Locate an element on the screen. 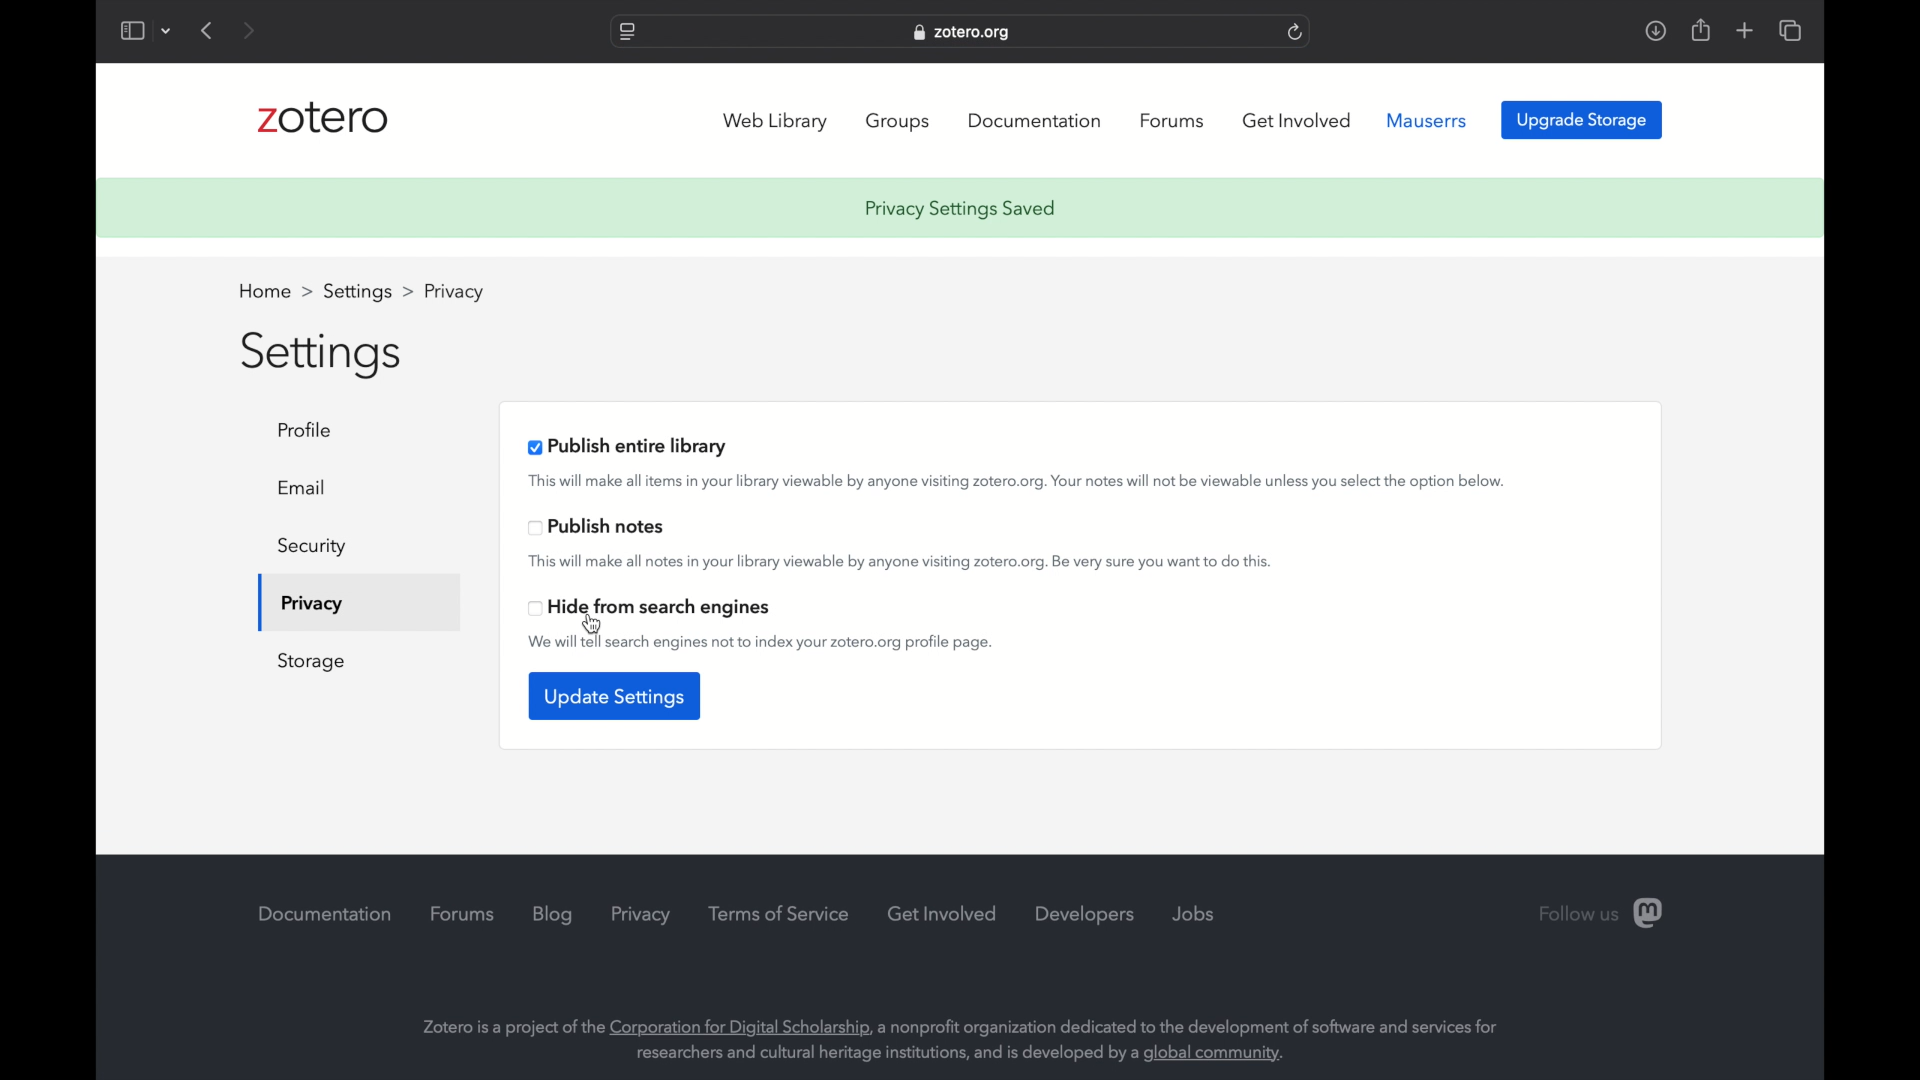  groups is located at coordinates (902, 122).